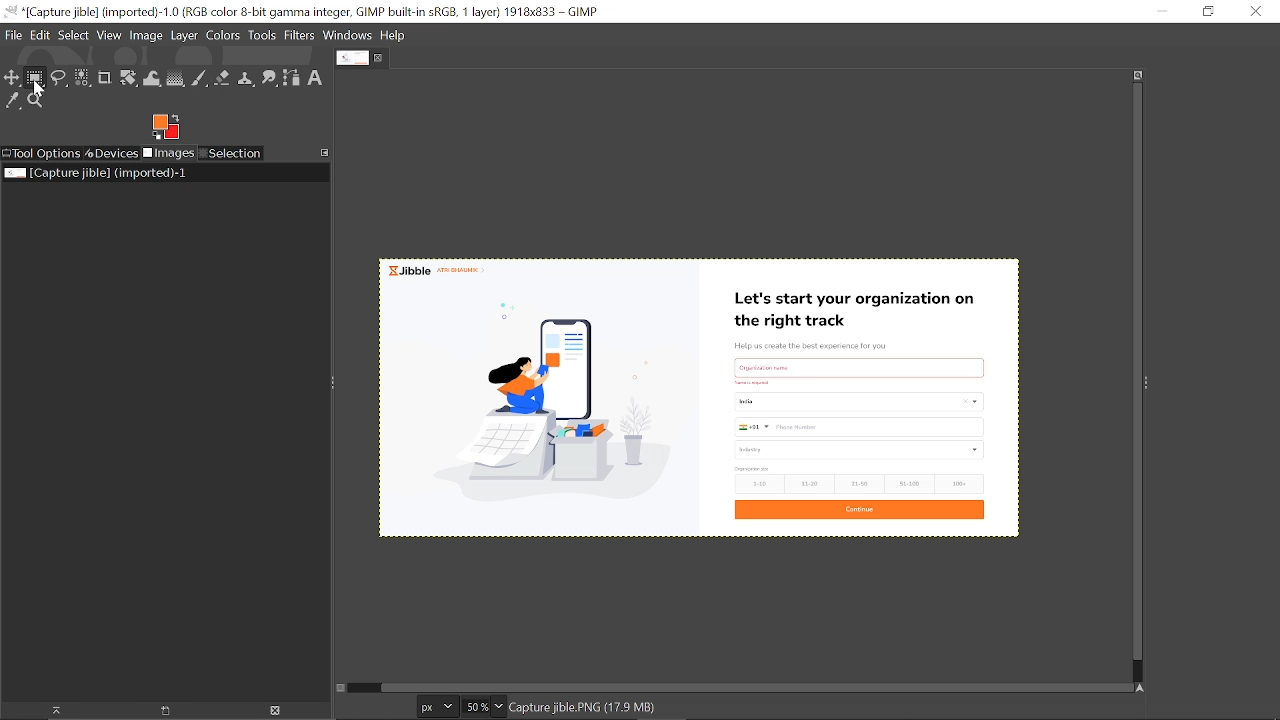  What do you see at coordinates (825, 344) in the screenshot?
I see `Help us create the best experience for you` at bounding box center [825, 344].